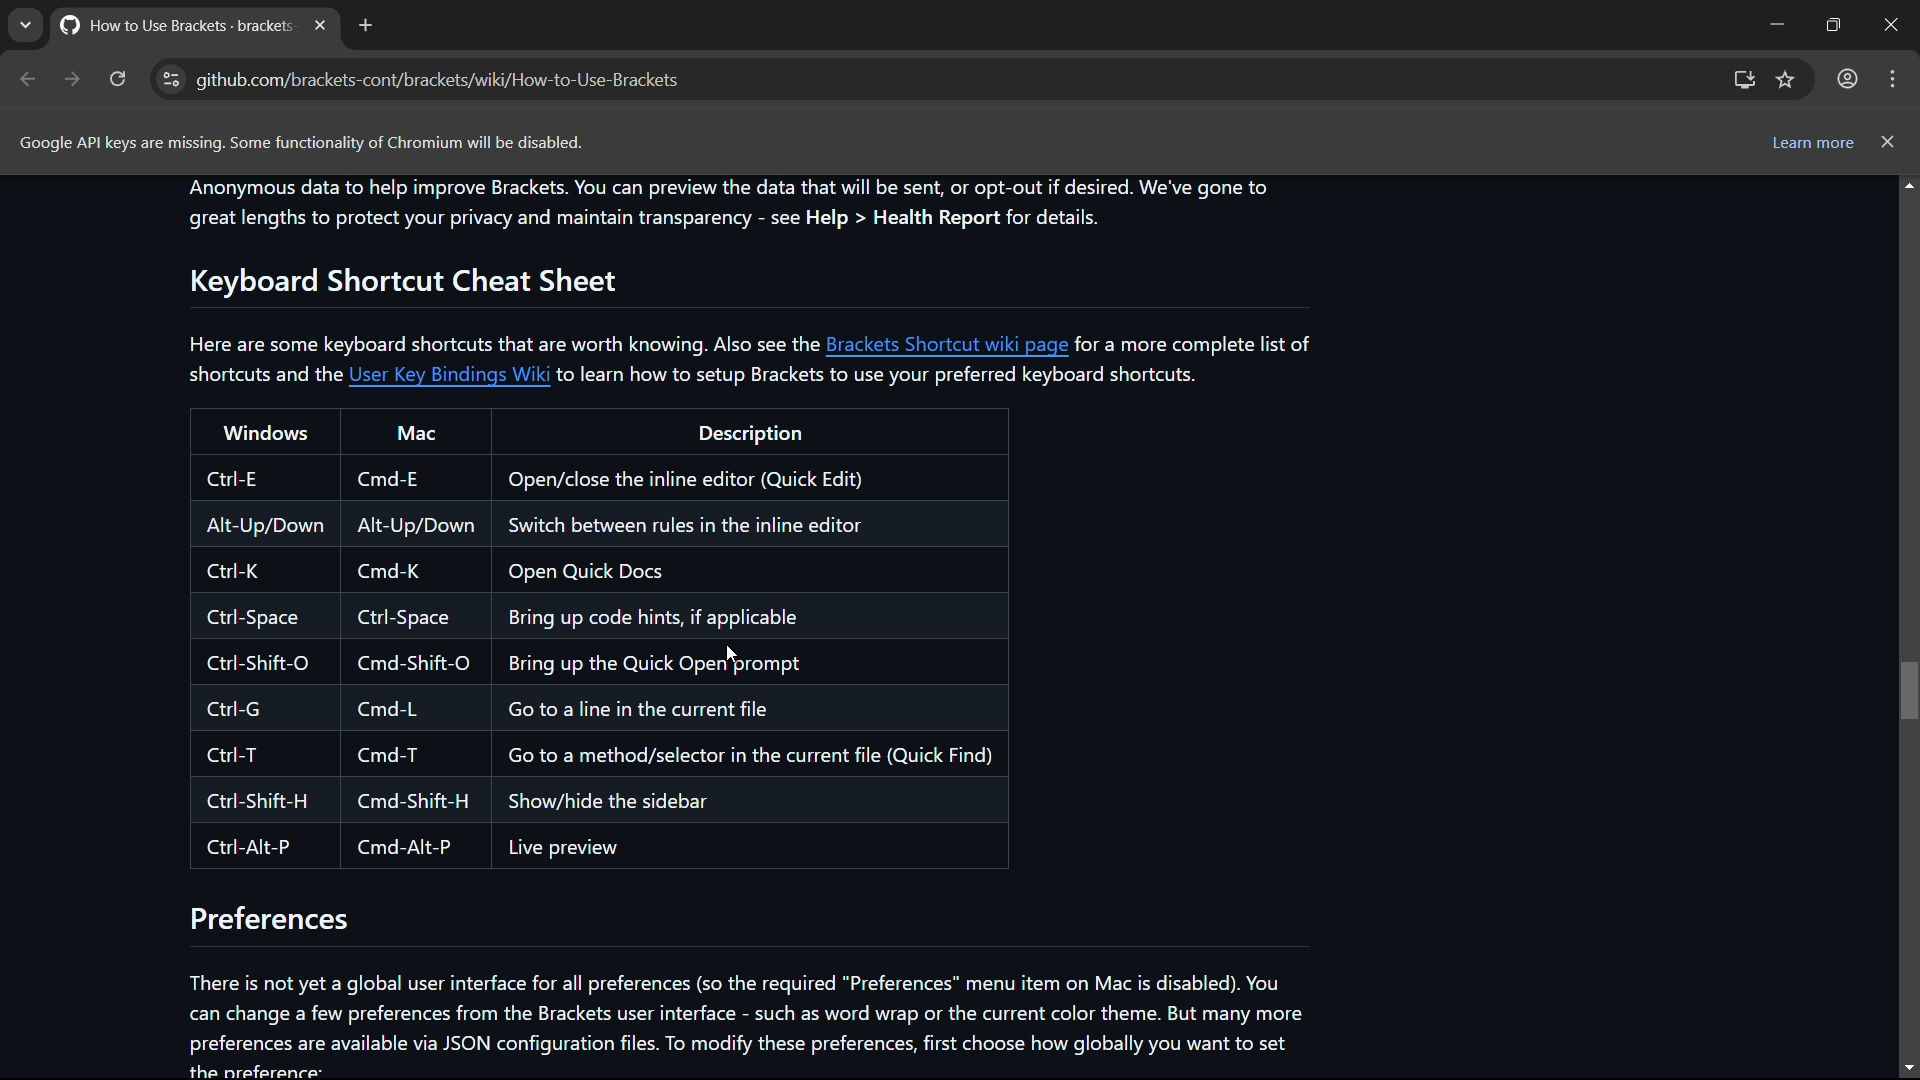 Image resolution: width=1920 pixels, height=1080 pixels. What do you see at coordinates (172, 23) in the screenshot?
I see `tab name` at bounding box center [172, 23].